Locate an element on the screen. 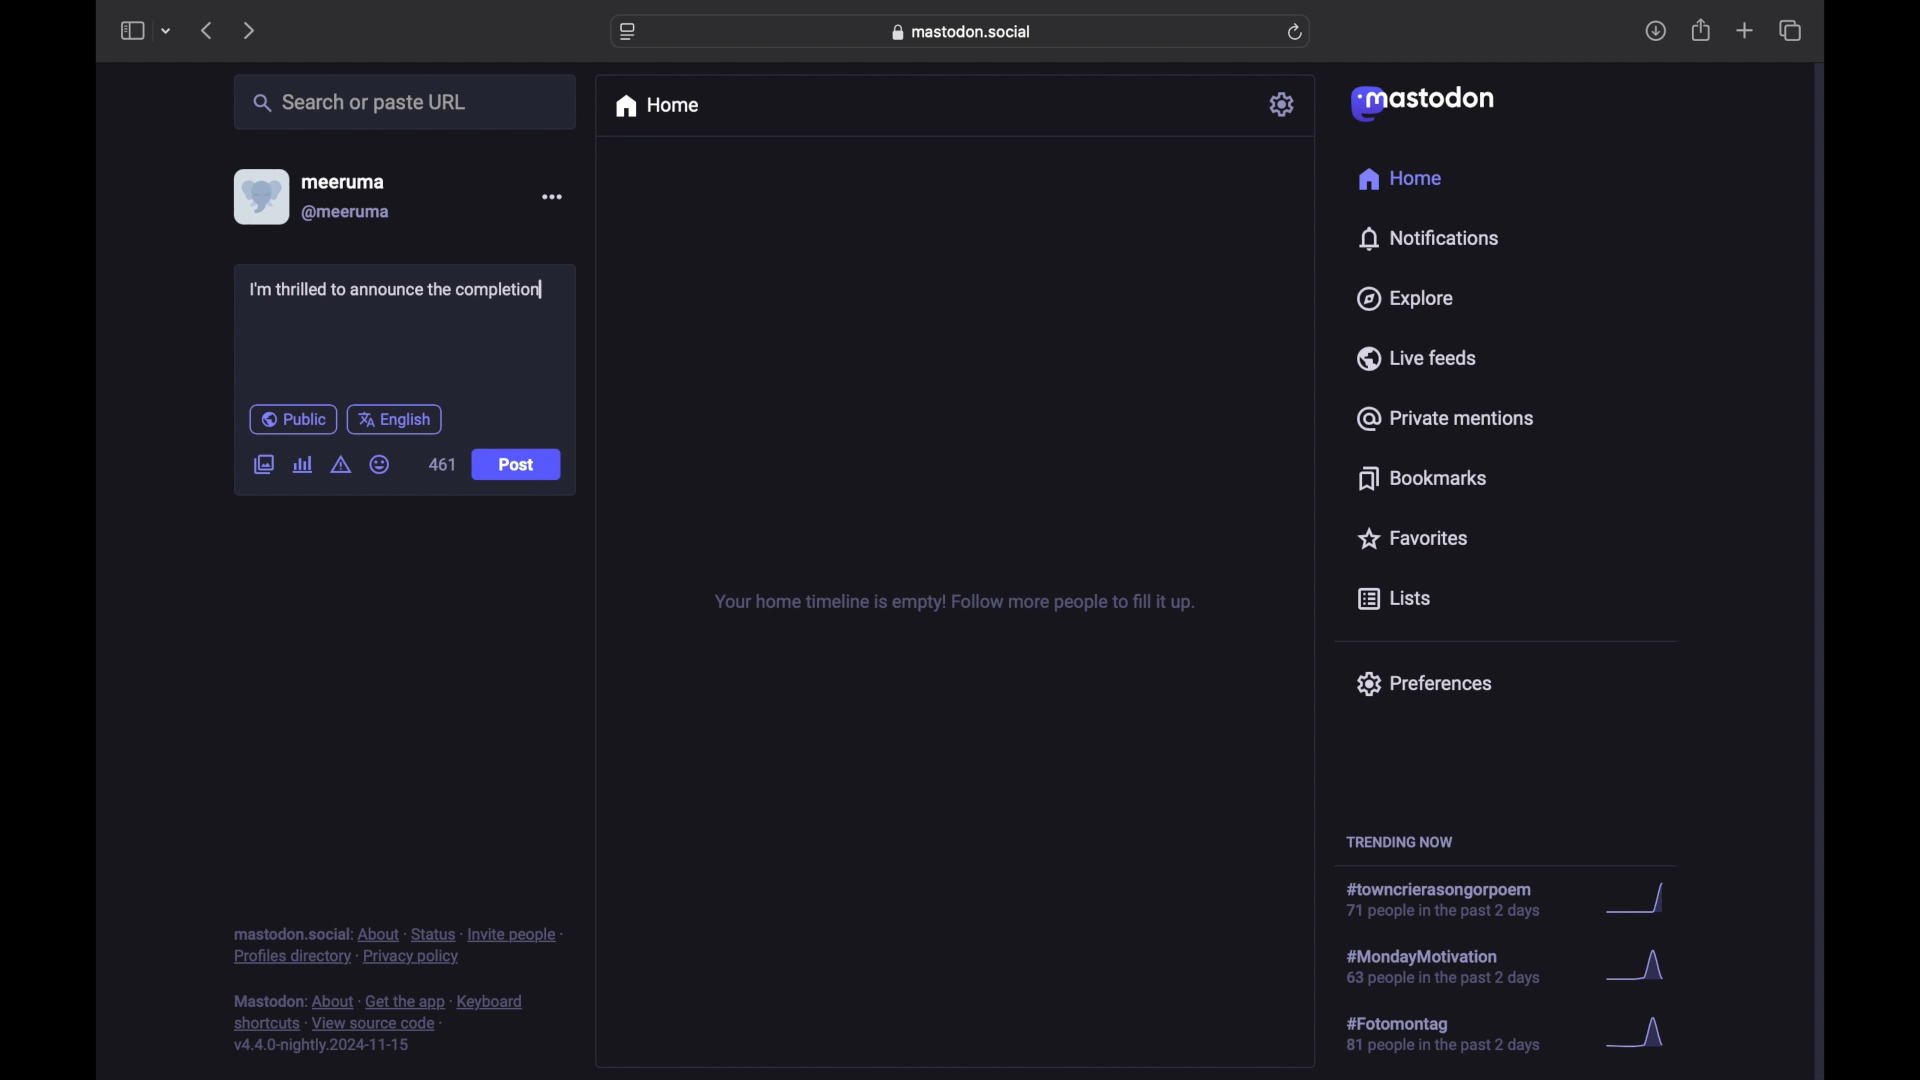 The image size is (1920, 1080). side bar is located at coordinates (131, 30).